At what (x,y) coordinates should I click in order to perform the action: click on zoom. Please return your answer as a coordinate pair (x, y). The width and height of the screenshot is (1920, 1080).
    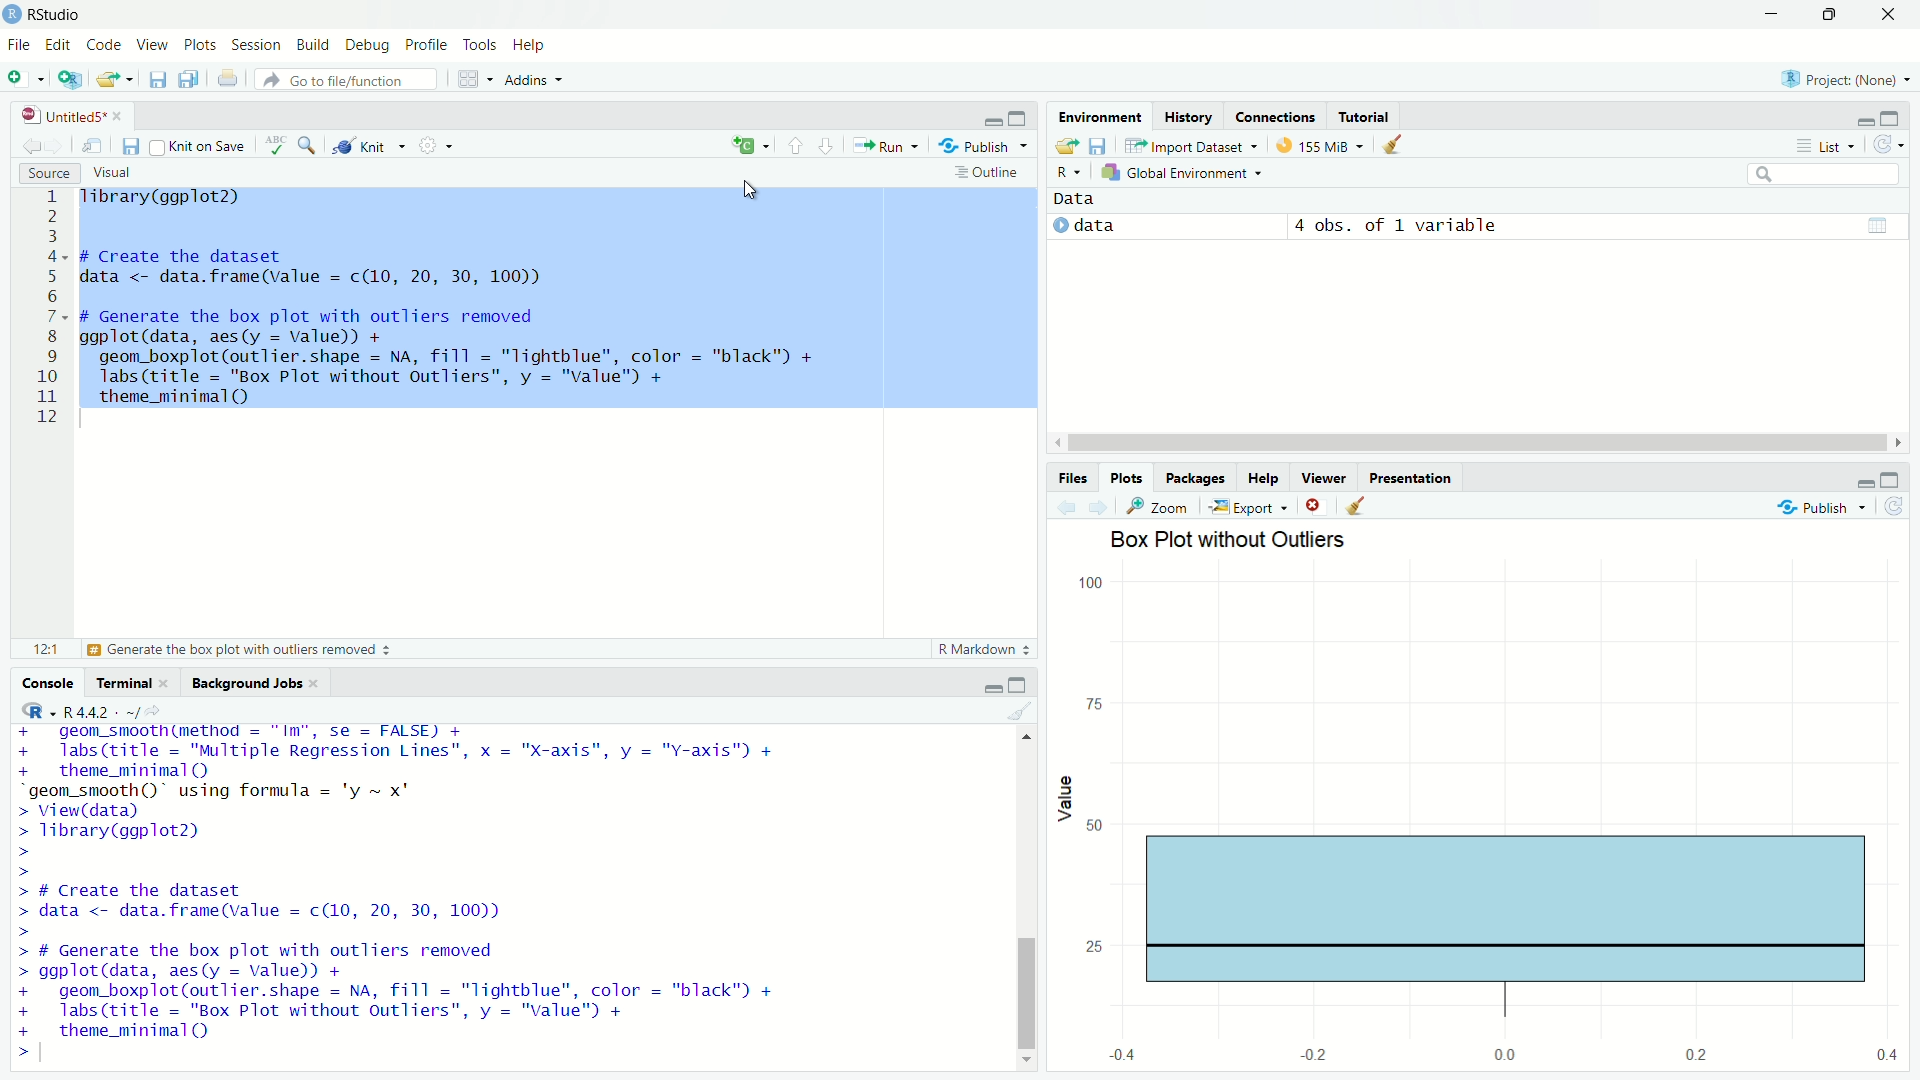
    Looking at the image, I should click on (1160, 505).